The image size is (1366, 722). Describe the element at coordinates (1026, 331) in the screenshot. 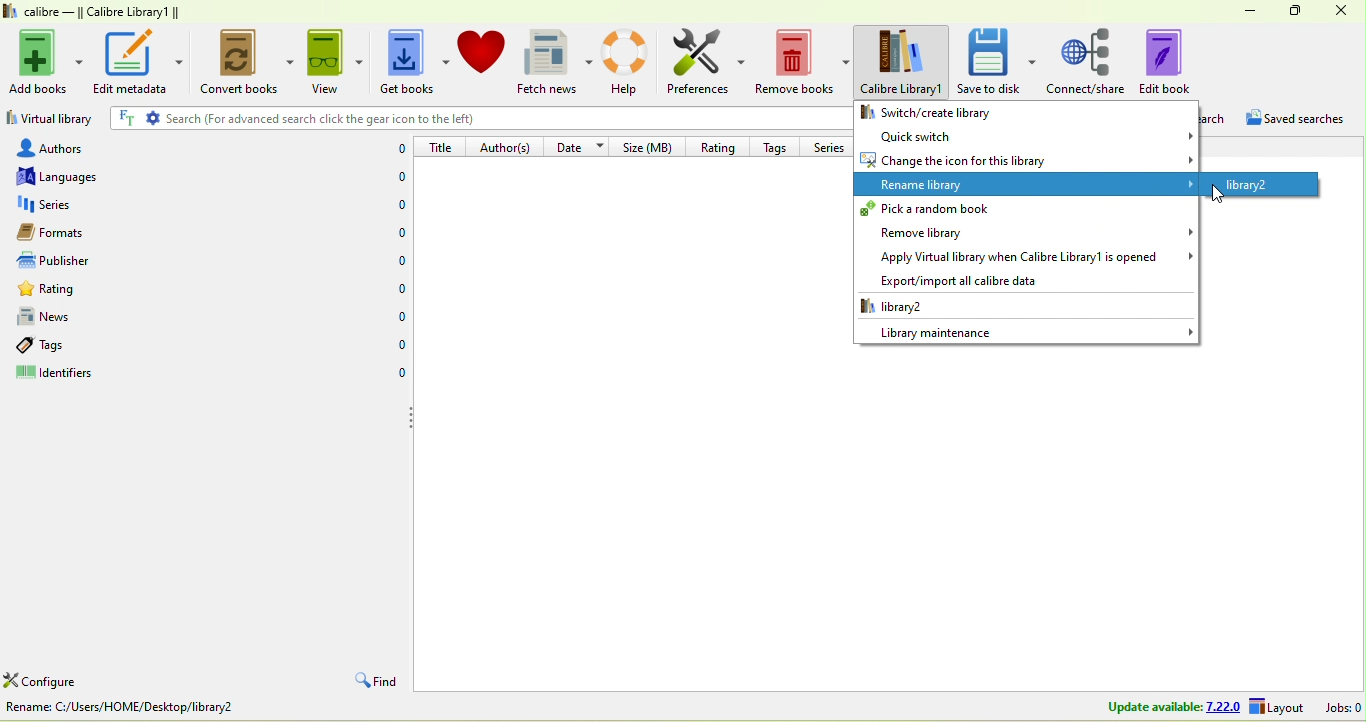

I see `librery maintain` at that location.